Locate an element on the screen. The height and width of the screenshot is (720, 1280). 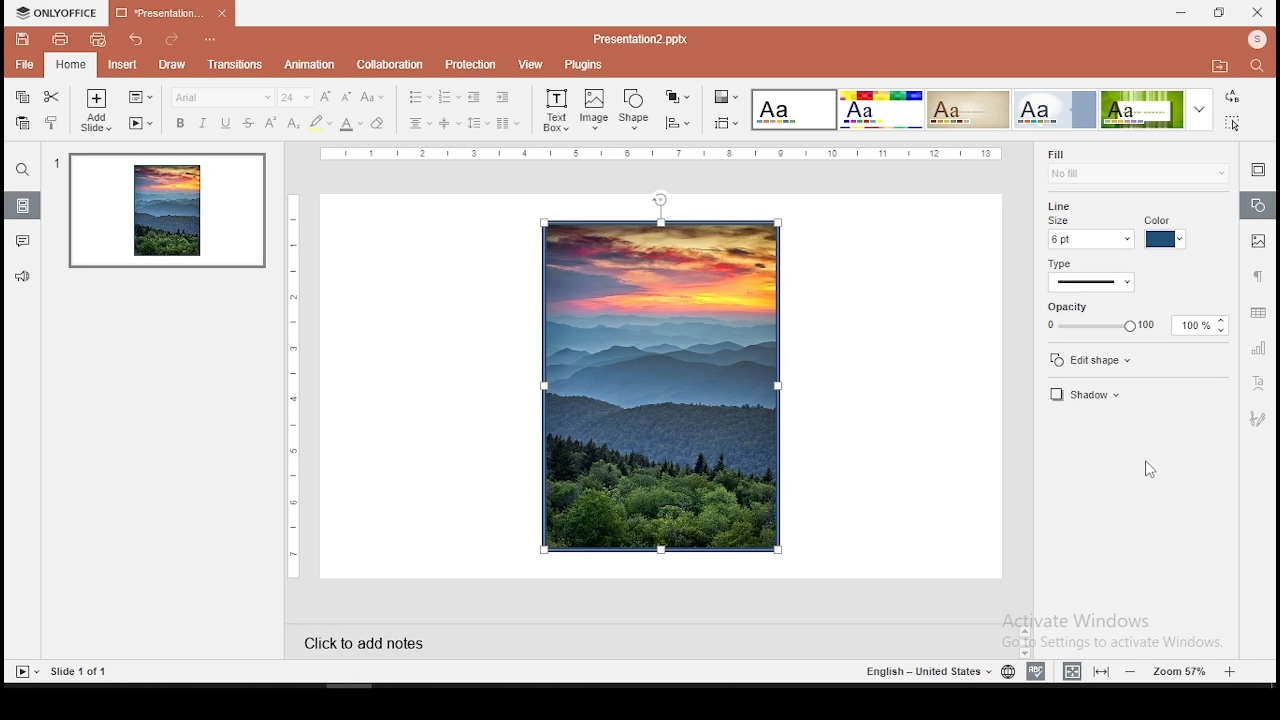
paragraph settings is located at coordinates (1256, 276).